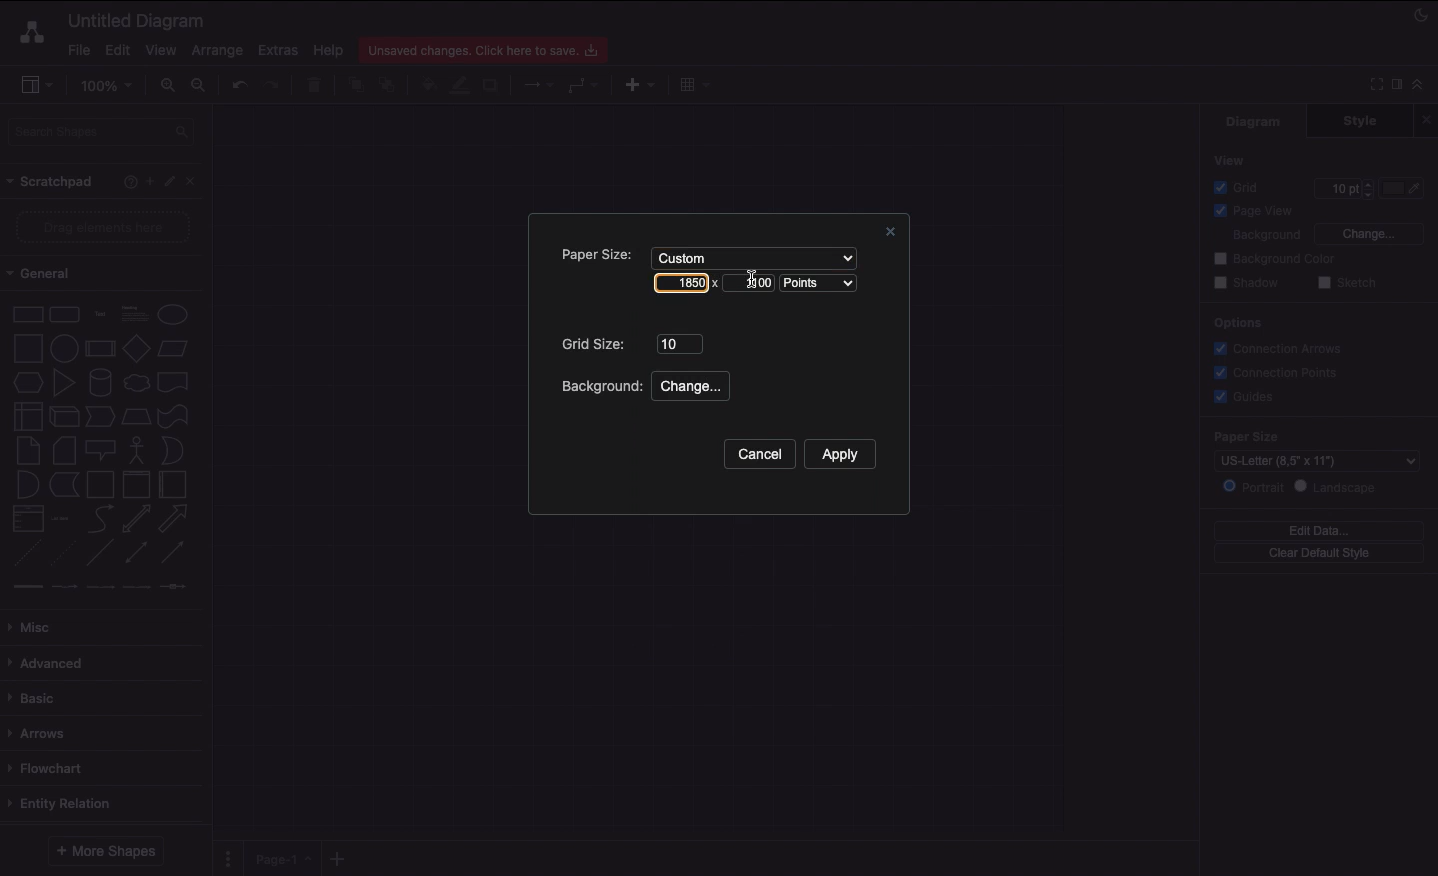 The height and width of the screenshot is (876, 1438). What do you see at coordinates (590, 254) in the screenshot?
I see `Paper size` at bounding box center [590, 254].